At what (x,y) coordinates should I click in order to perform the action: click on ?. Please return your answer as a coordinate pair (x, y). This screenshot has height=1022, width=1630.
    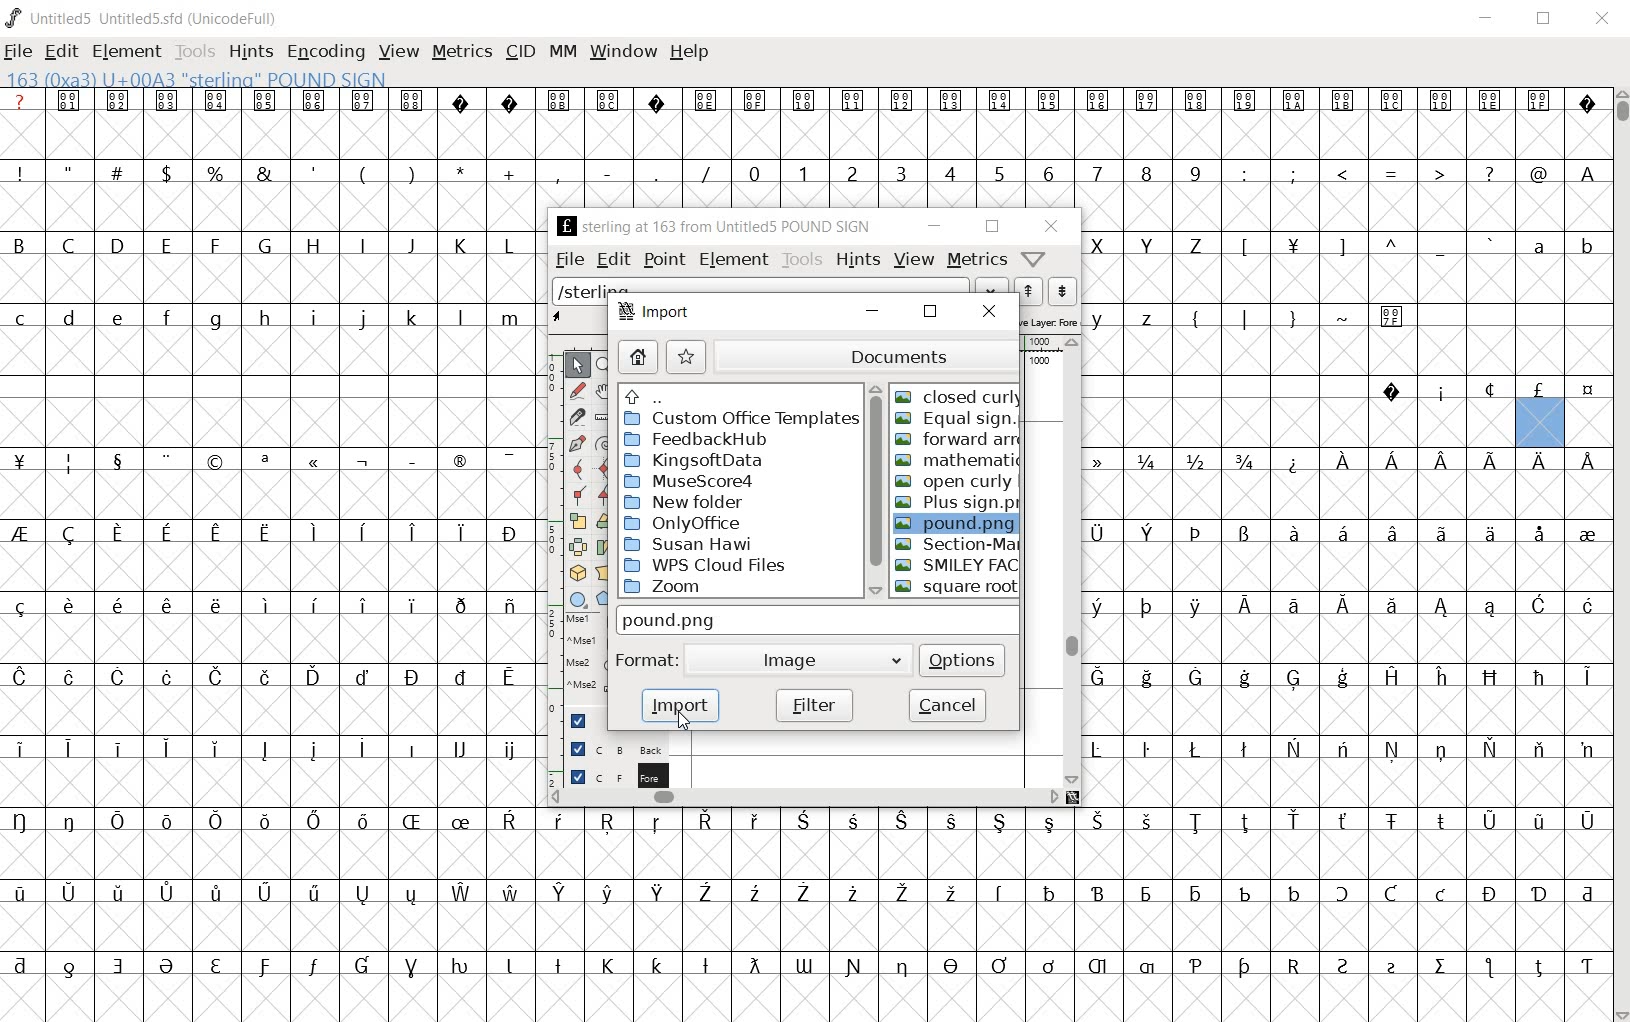
    Looking at the image, I should click on (21, 100).